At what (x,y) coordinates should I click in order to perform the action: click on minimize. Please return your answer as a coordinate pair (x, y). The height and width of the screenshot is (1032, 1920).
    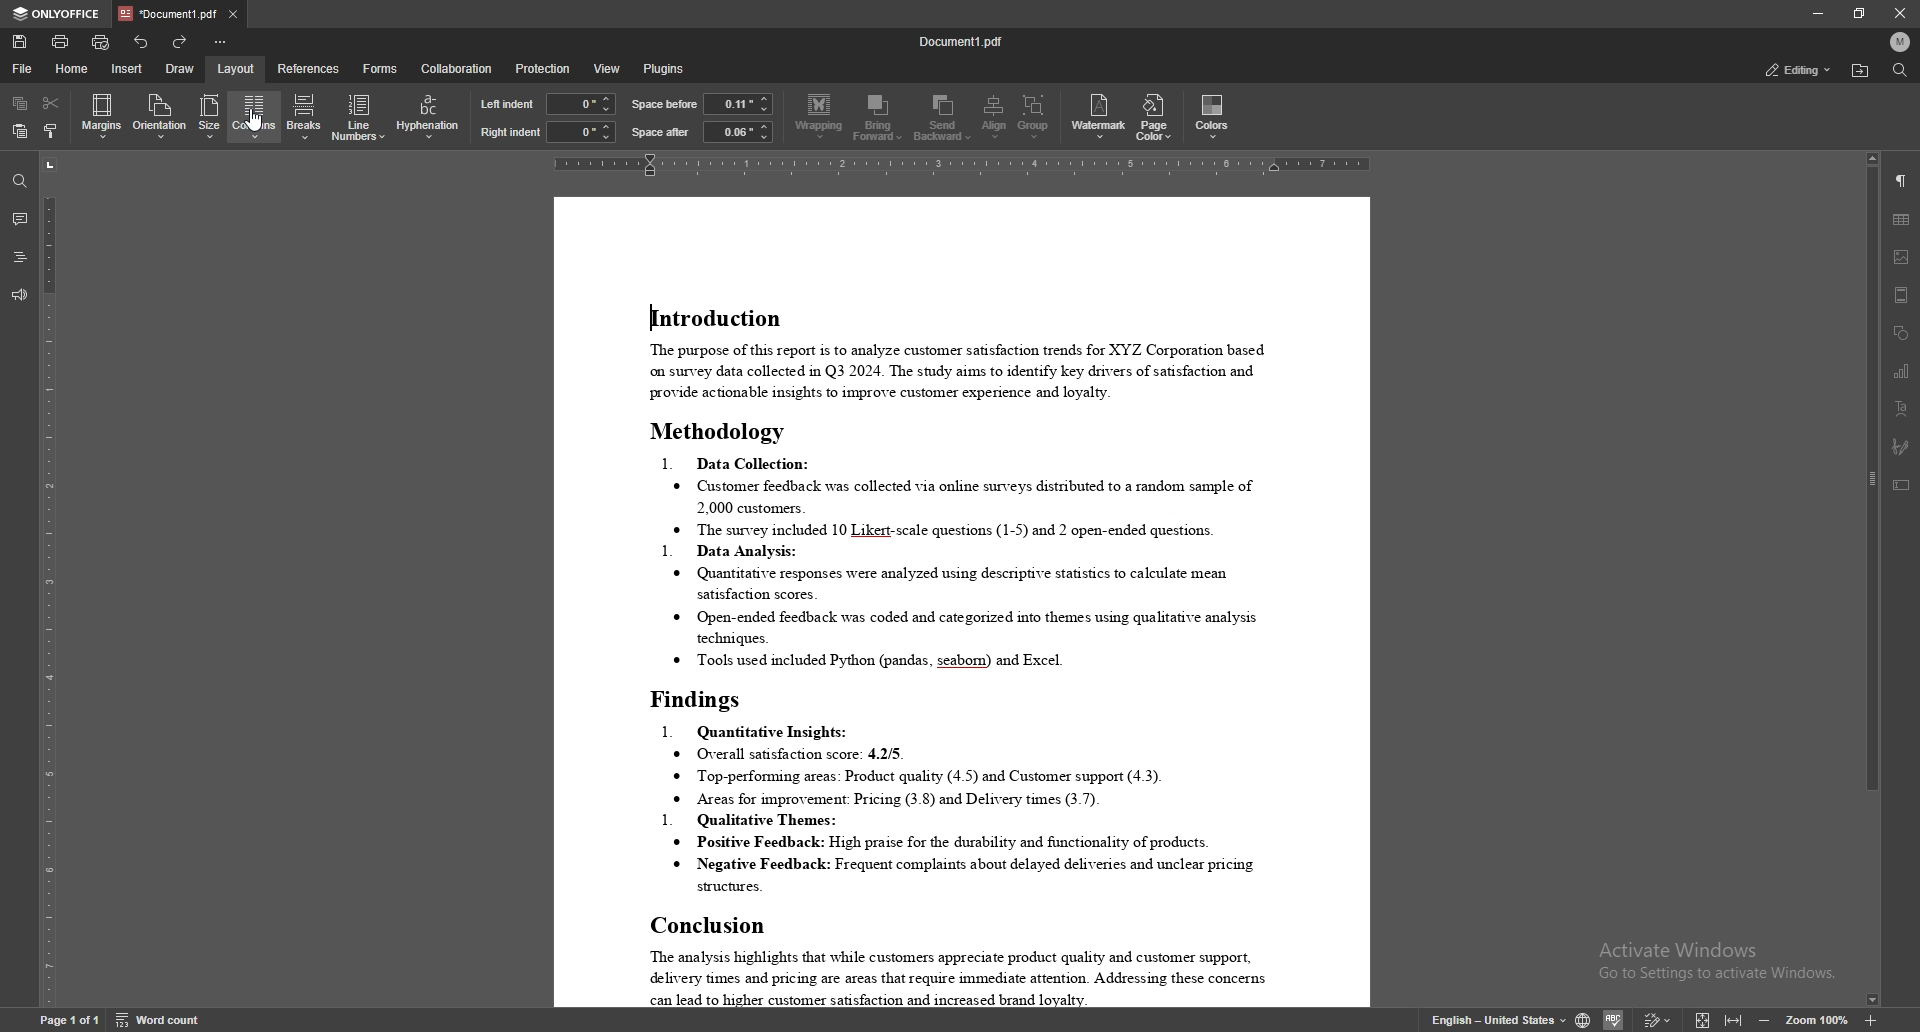
    Looking at the image, I should click on (1818, 13).